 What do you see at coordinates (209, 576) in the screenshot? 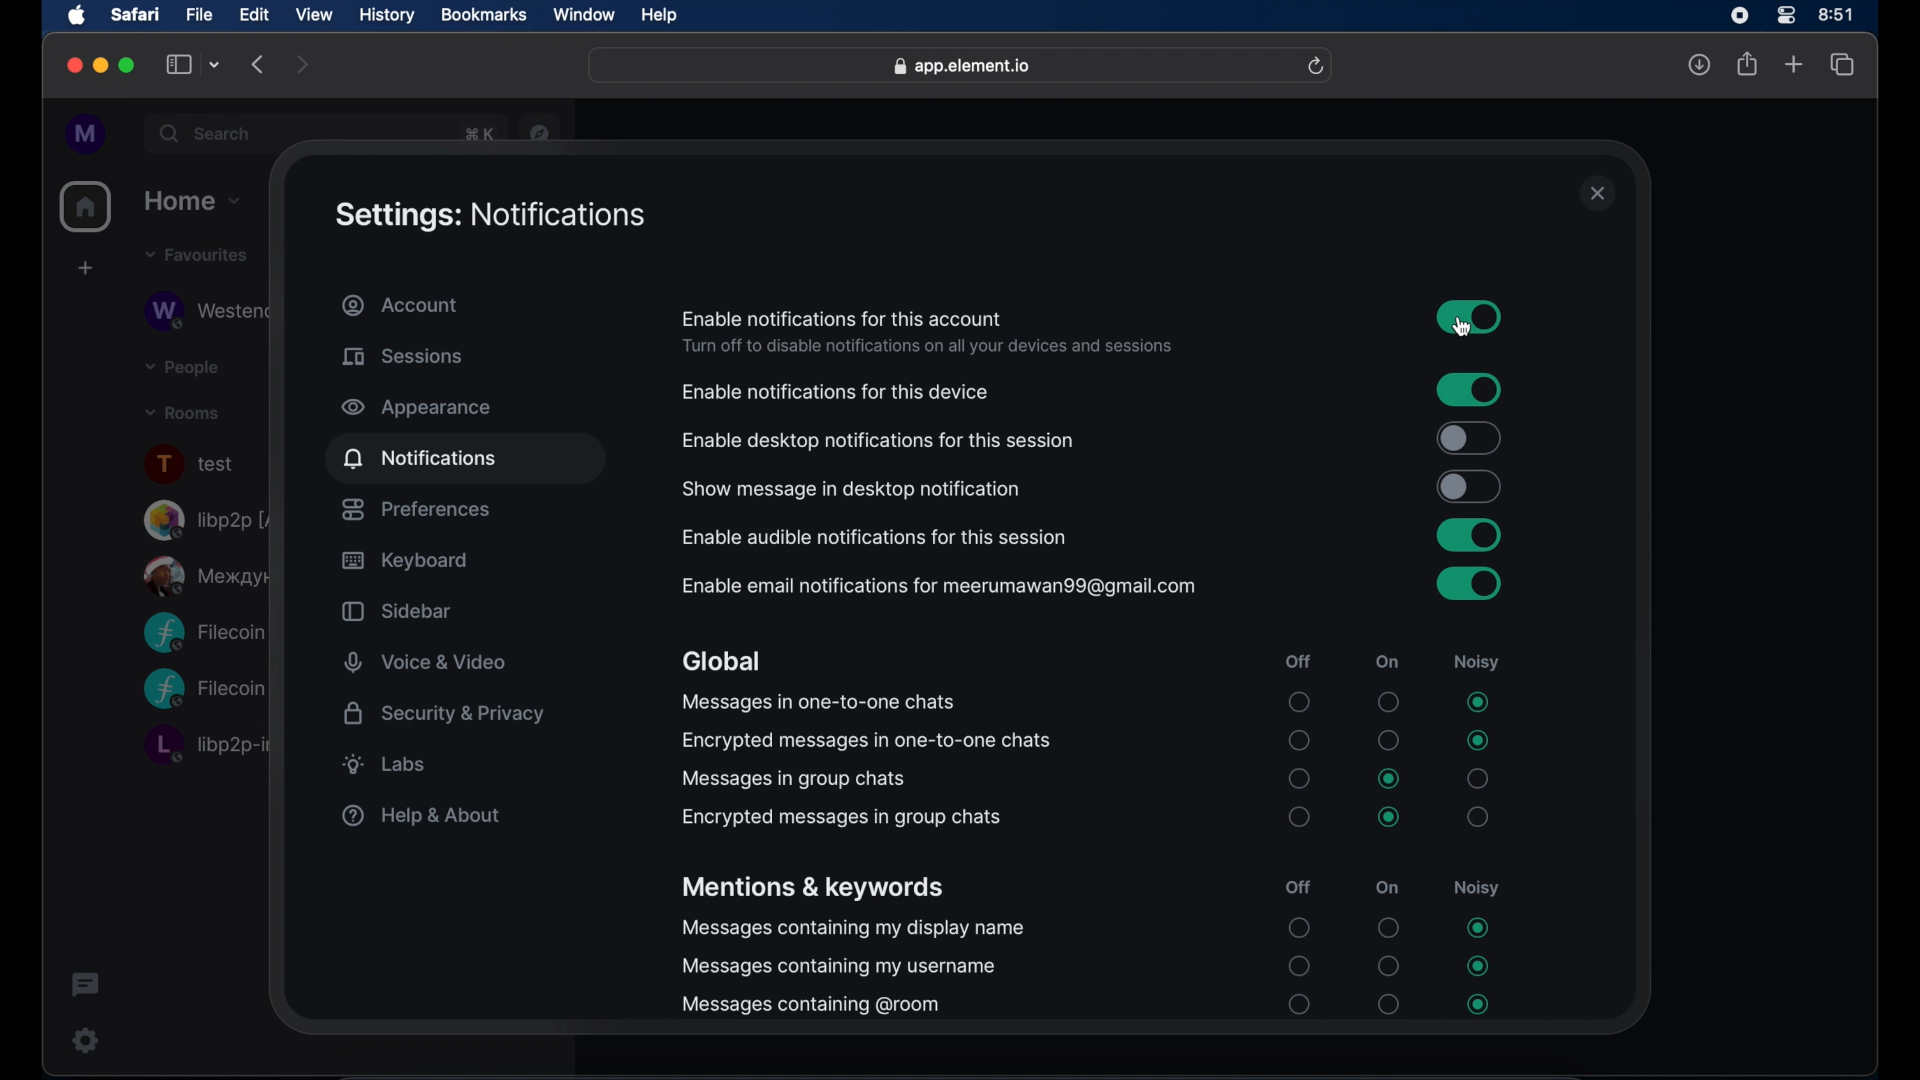
I see `public room` at bounding box center [209, 576].